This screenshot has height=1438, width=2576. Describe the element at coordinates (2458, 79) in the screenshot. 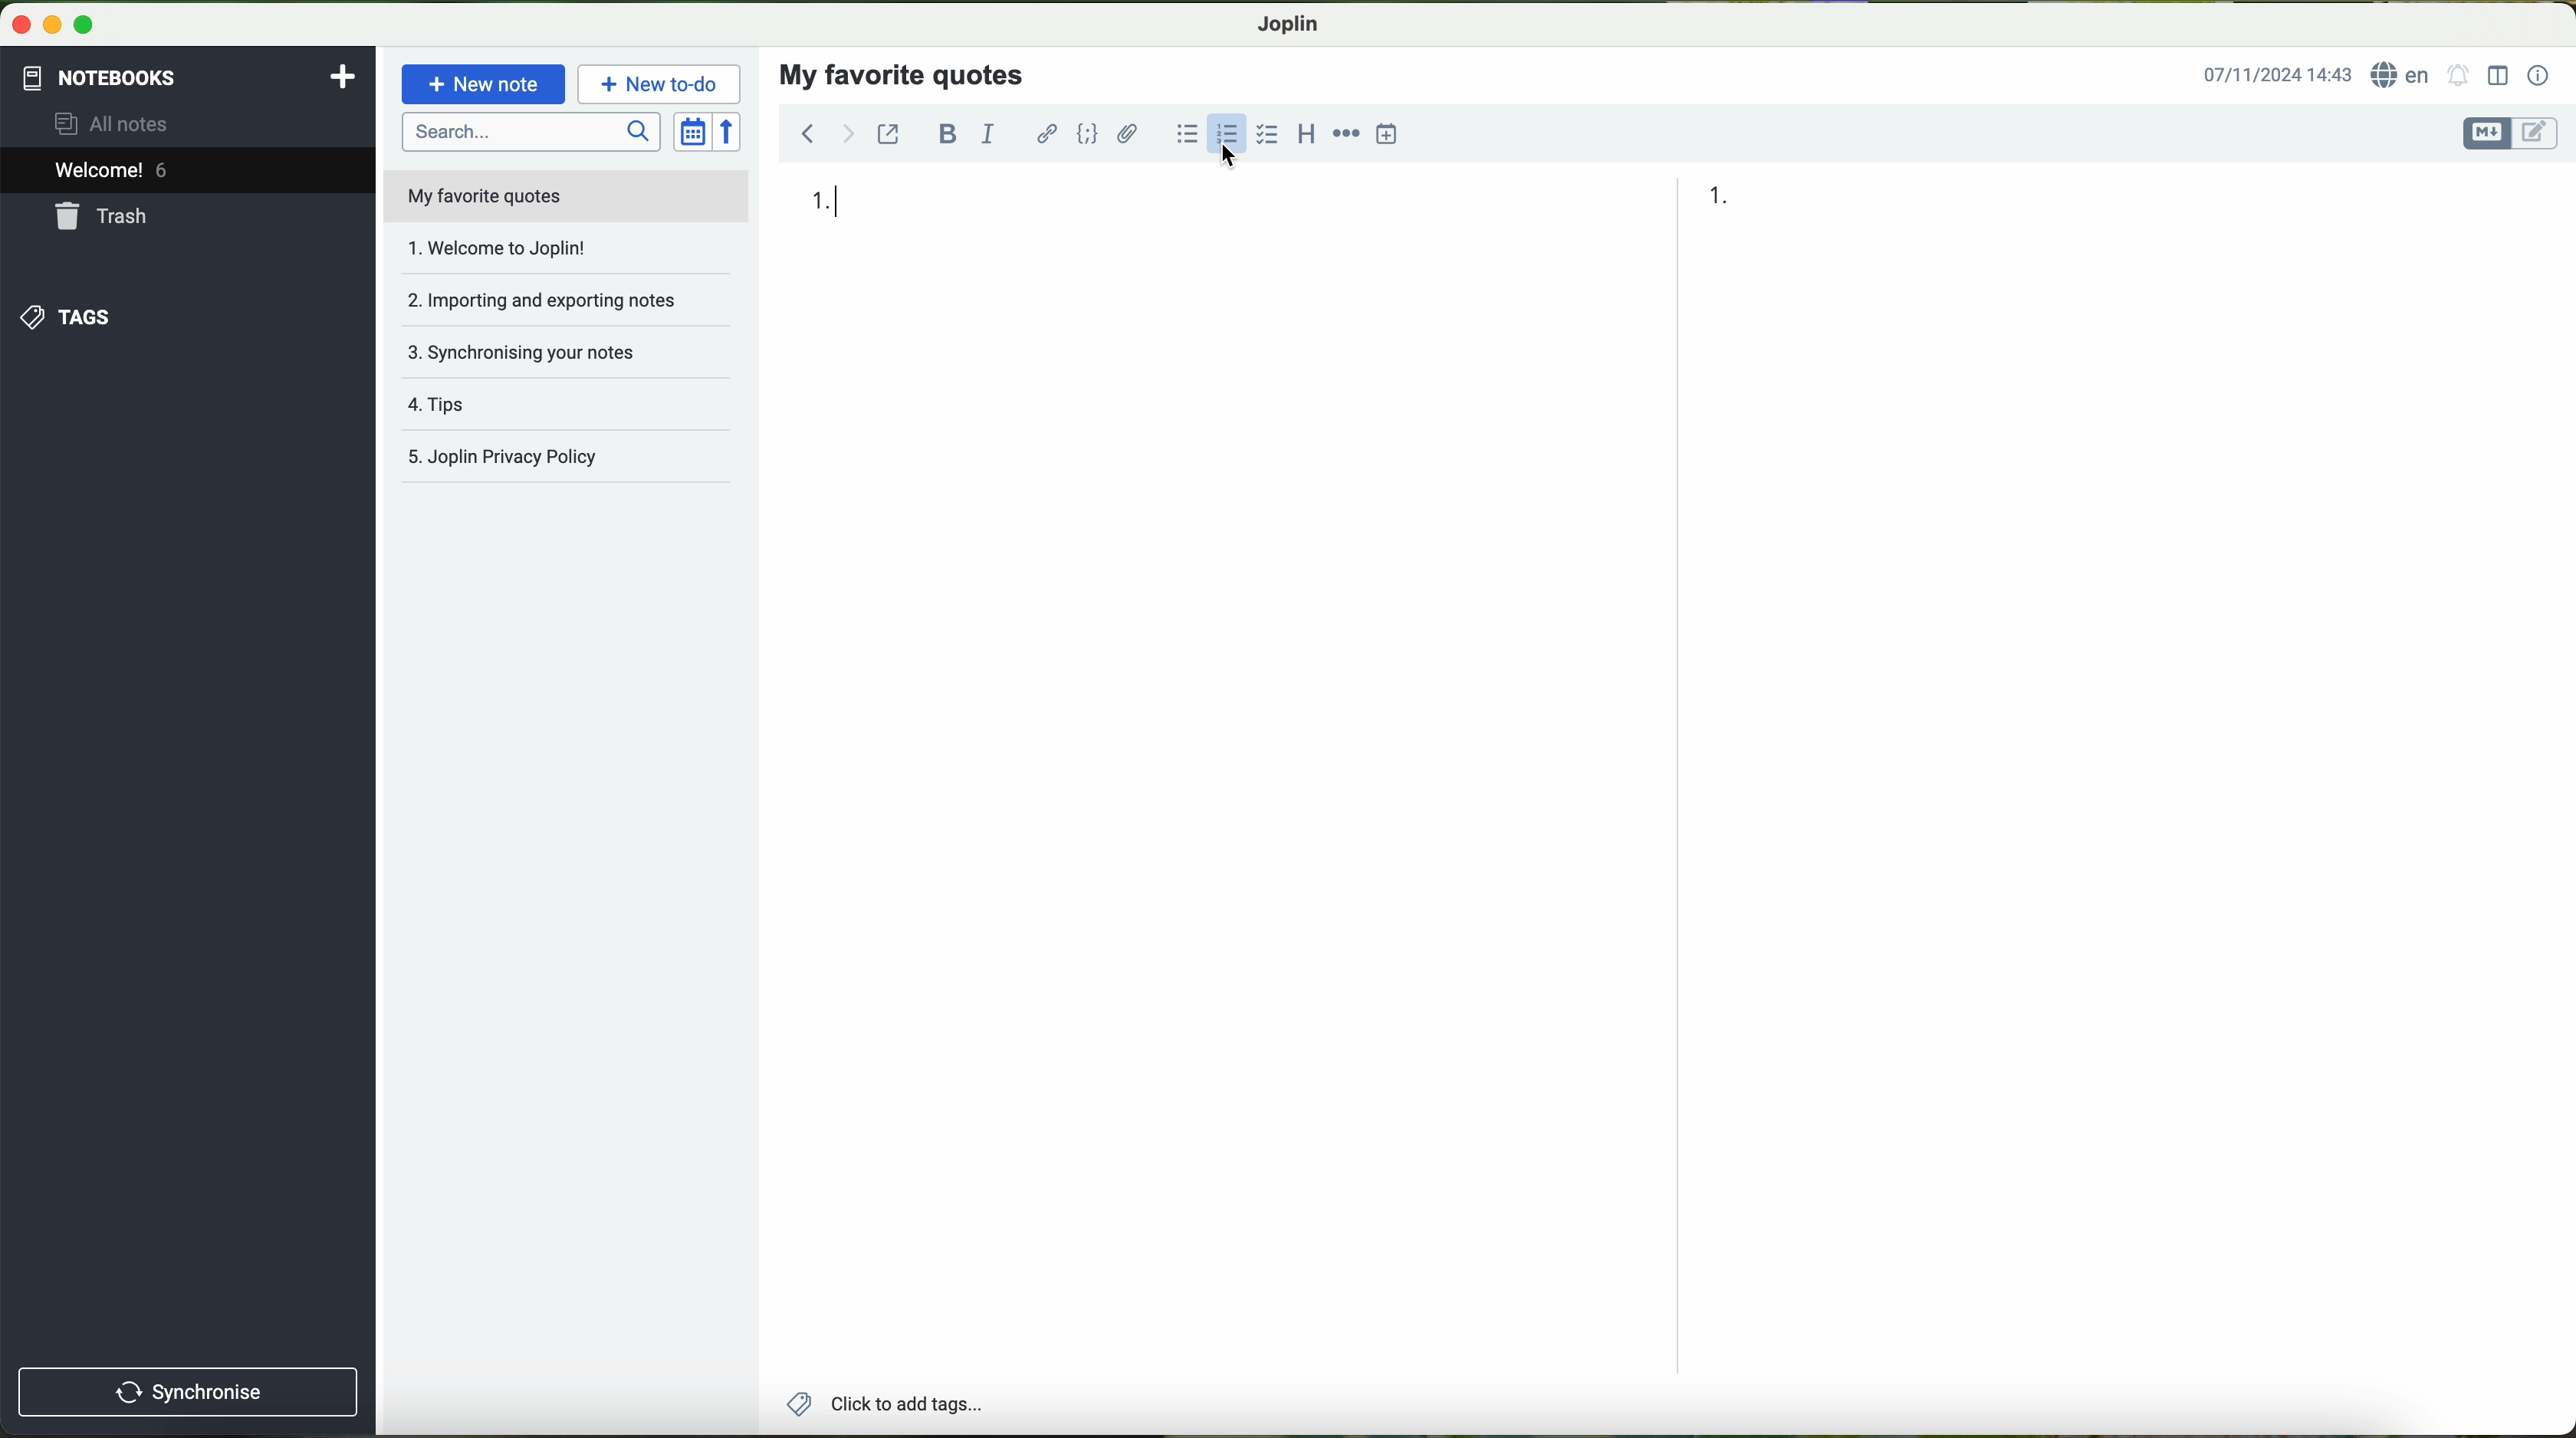

I see `set alarm` at that location.